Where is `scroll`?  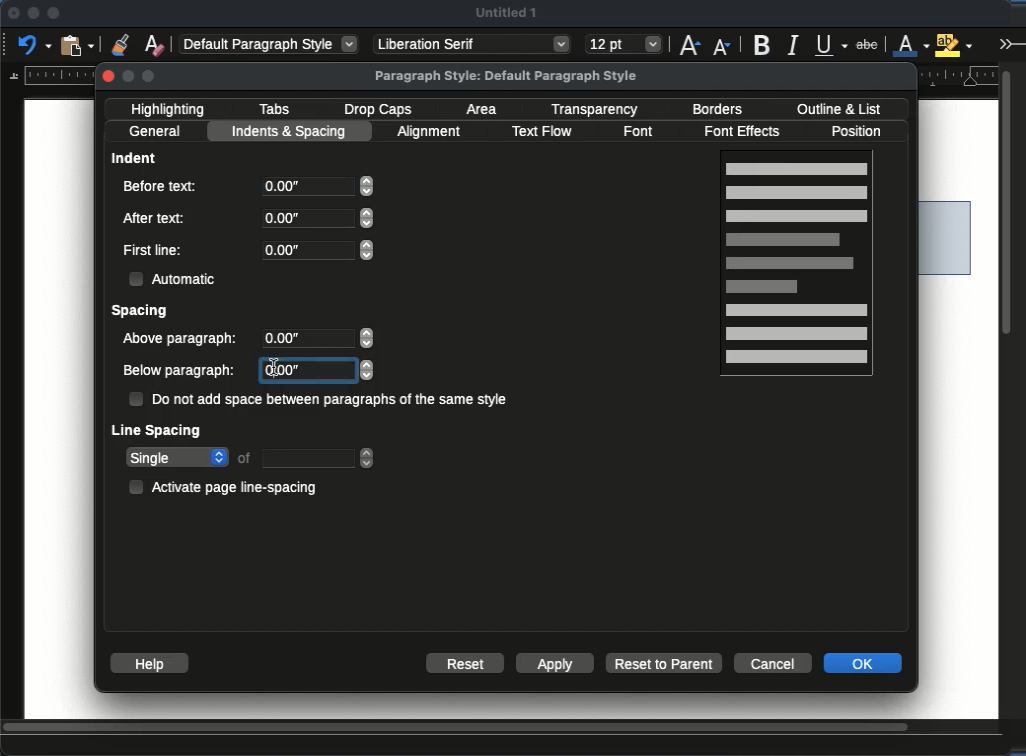 scroll is located at coordinates (1012, 389).